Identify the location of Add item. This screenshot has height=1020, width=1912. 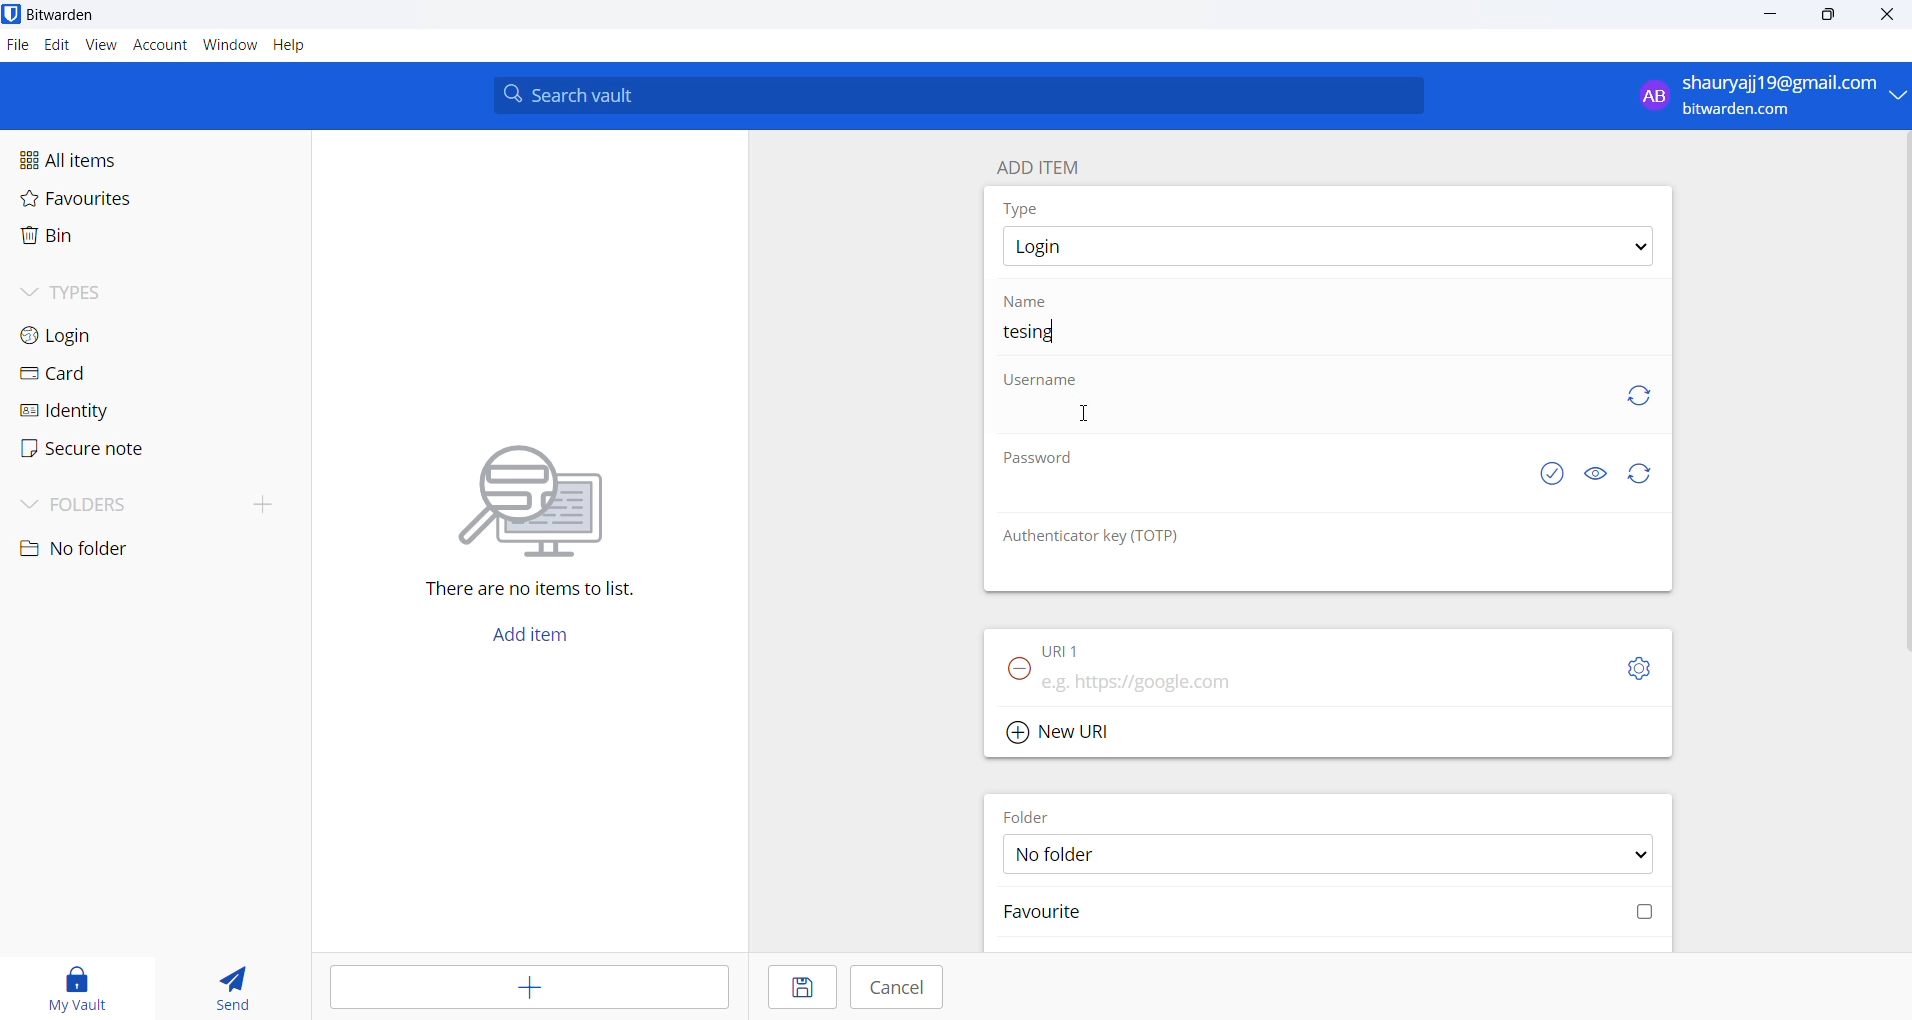
(529, 640).